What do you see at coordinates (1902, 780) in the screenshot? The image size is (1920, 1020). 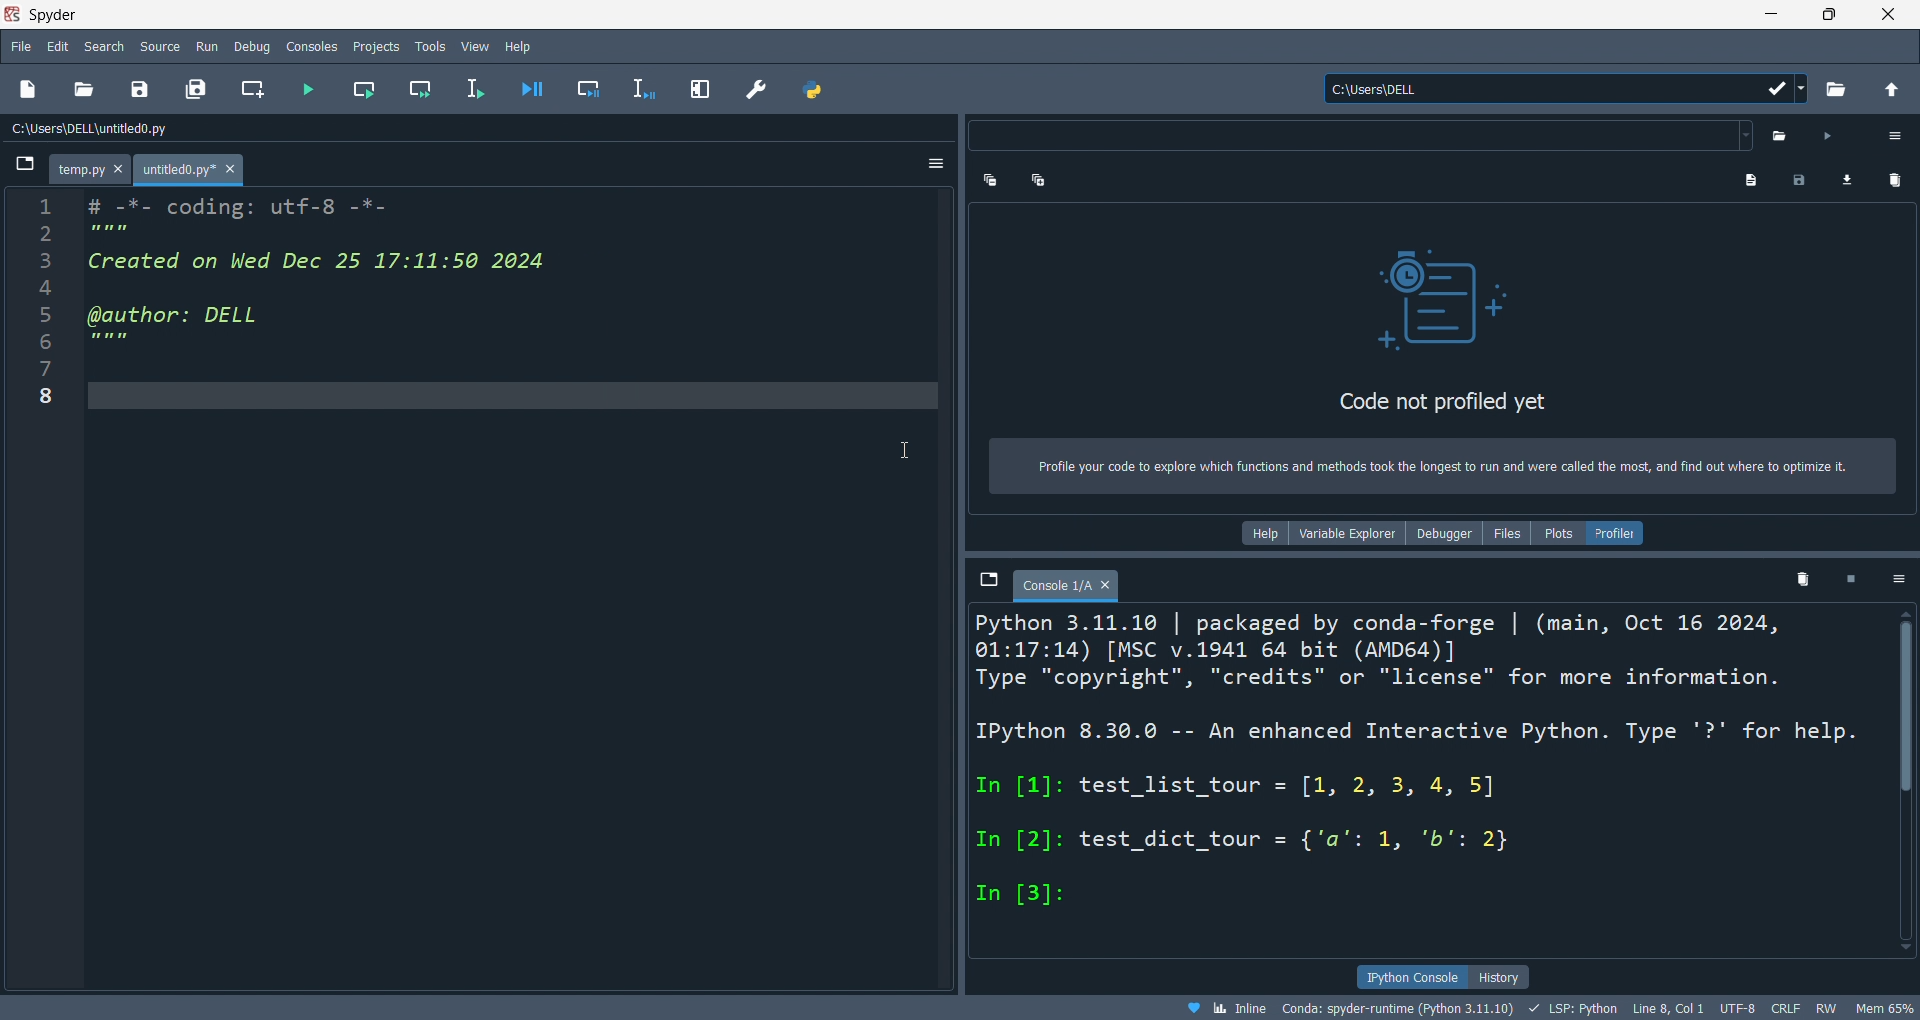 I see `vertical scrollbar` at bounding box center [1902, 780].